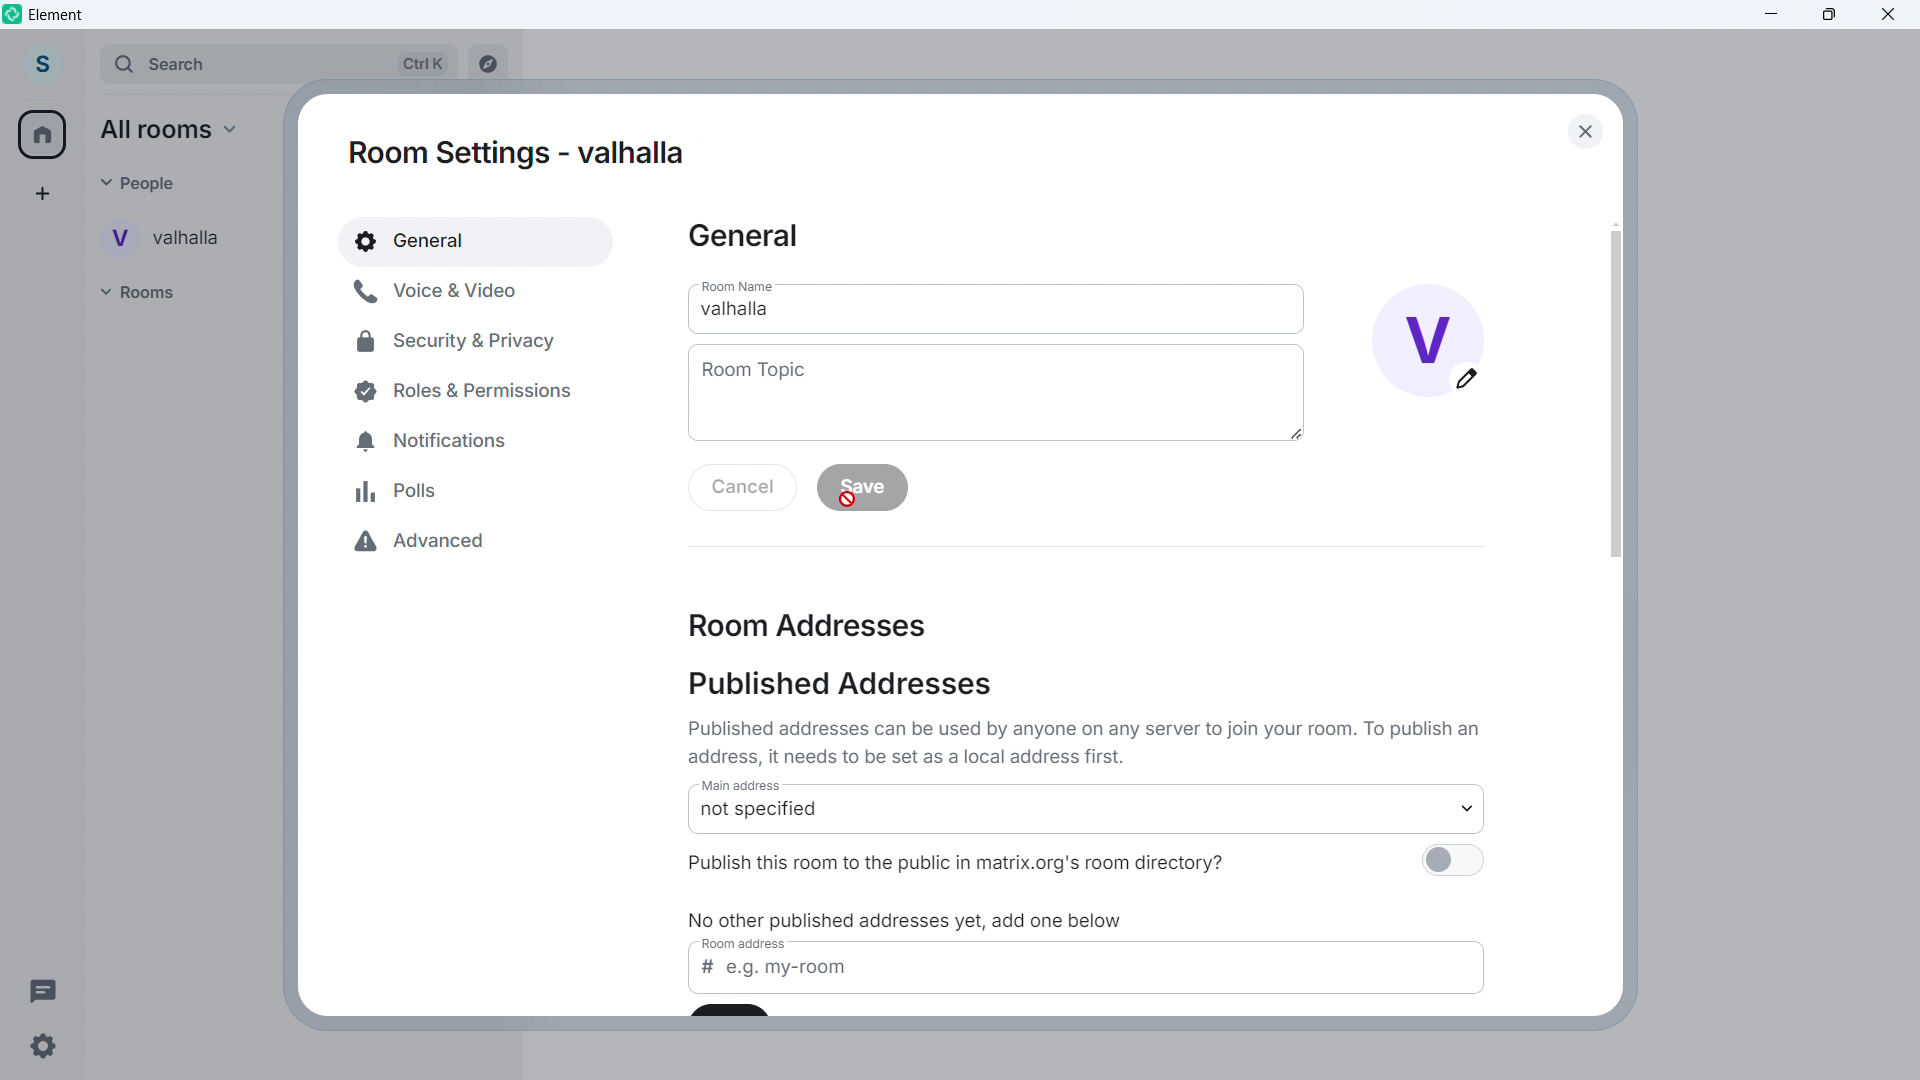 The height and width of the screenshot is (1080, 1920). Describe the element at coordinates (735, 281) in the screenshot. I see `room name` at that location.